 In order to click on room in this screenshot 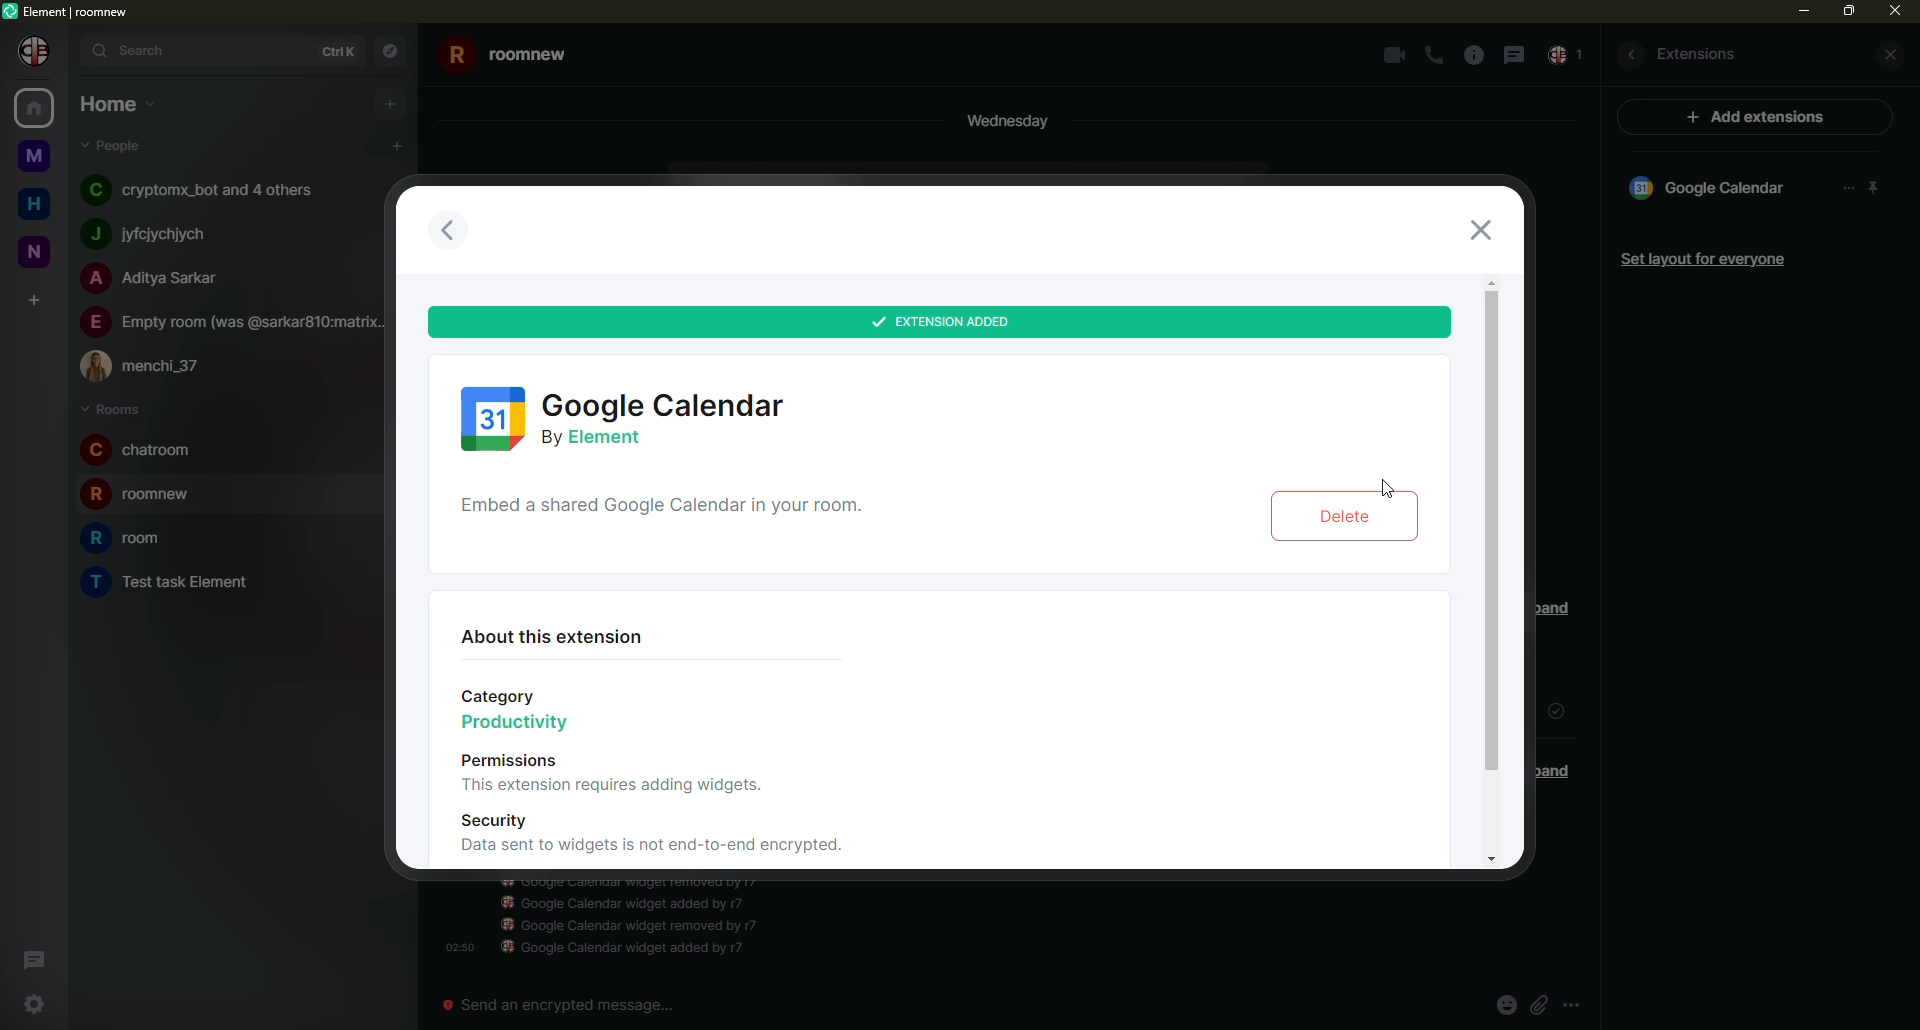, I will do `click(38, 251)`.